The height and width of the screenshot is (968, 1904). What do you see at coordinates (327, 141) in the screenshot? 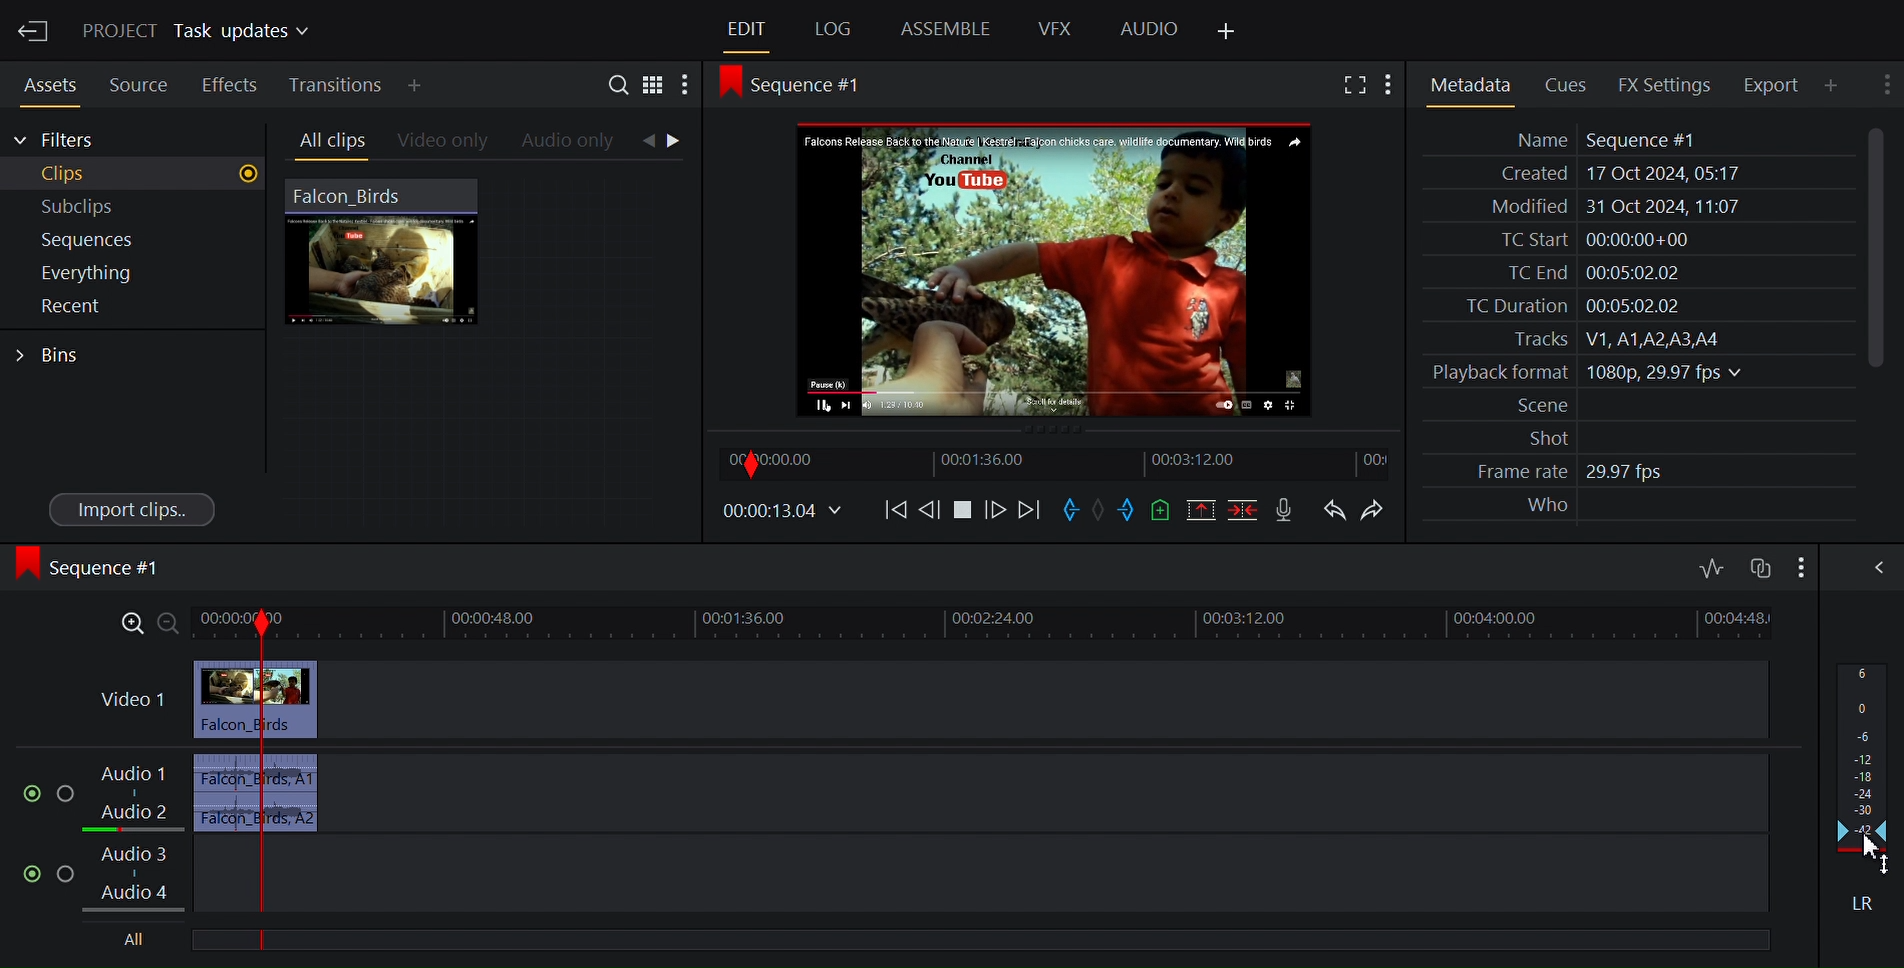
I see `All clips` at bounding box center [327, 141].